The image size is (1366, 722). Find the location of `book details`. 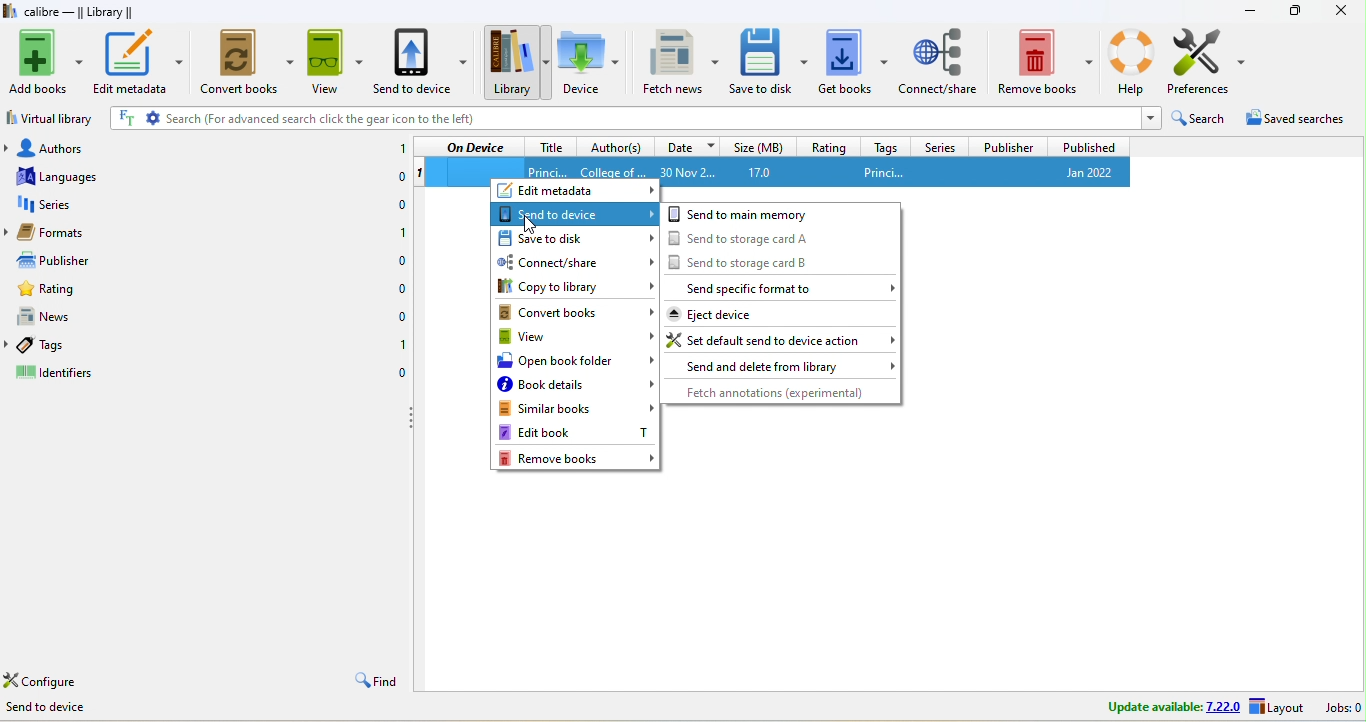

book details is located at coordinates (574, 386).